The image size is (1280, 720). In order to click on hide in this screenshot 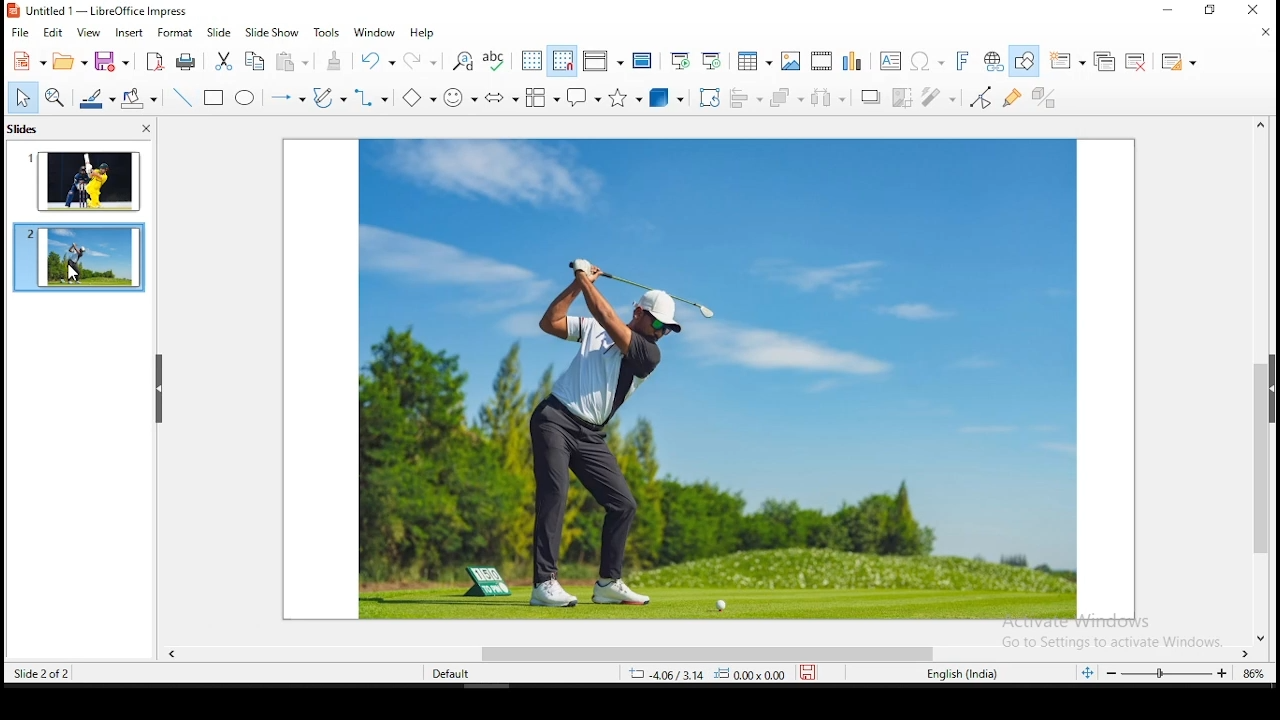, I will do `click(162, 390)`.